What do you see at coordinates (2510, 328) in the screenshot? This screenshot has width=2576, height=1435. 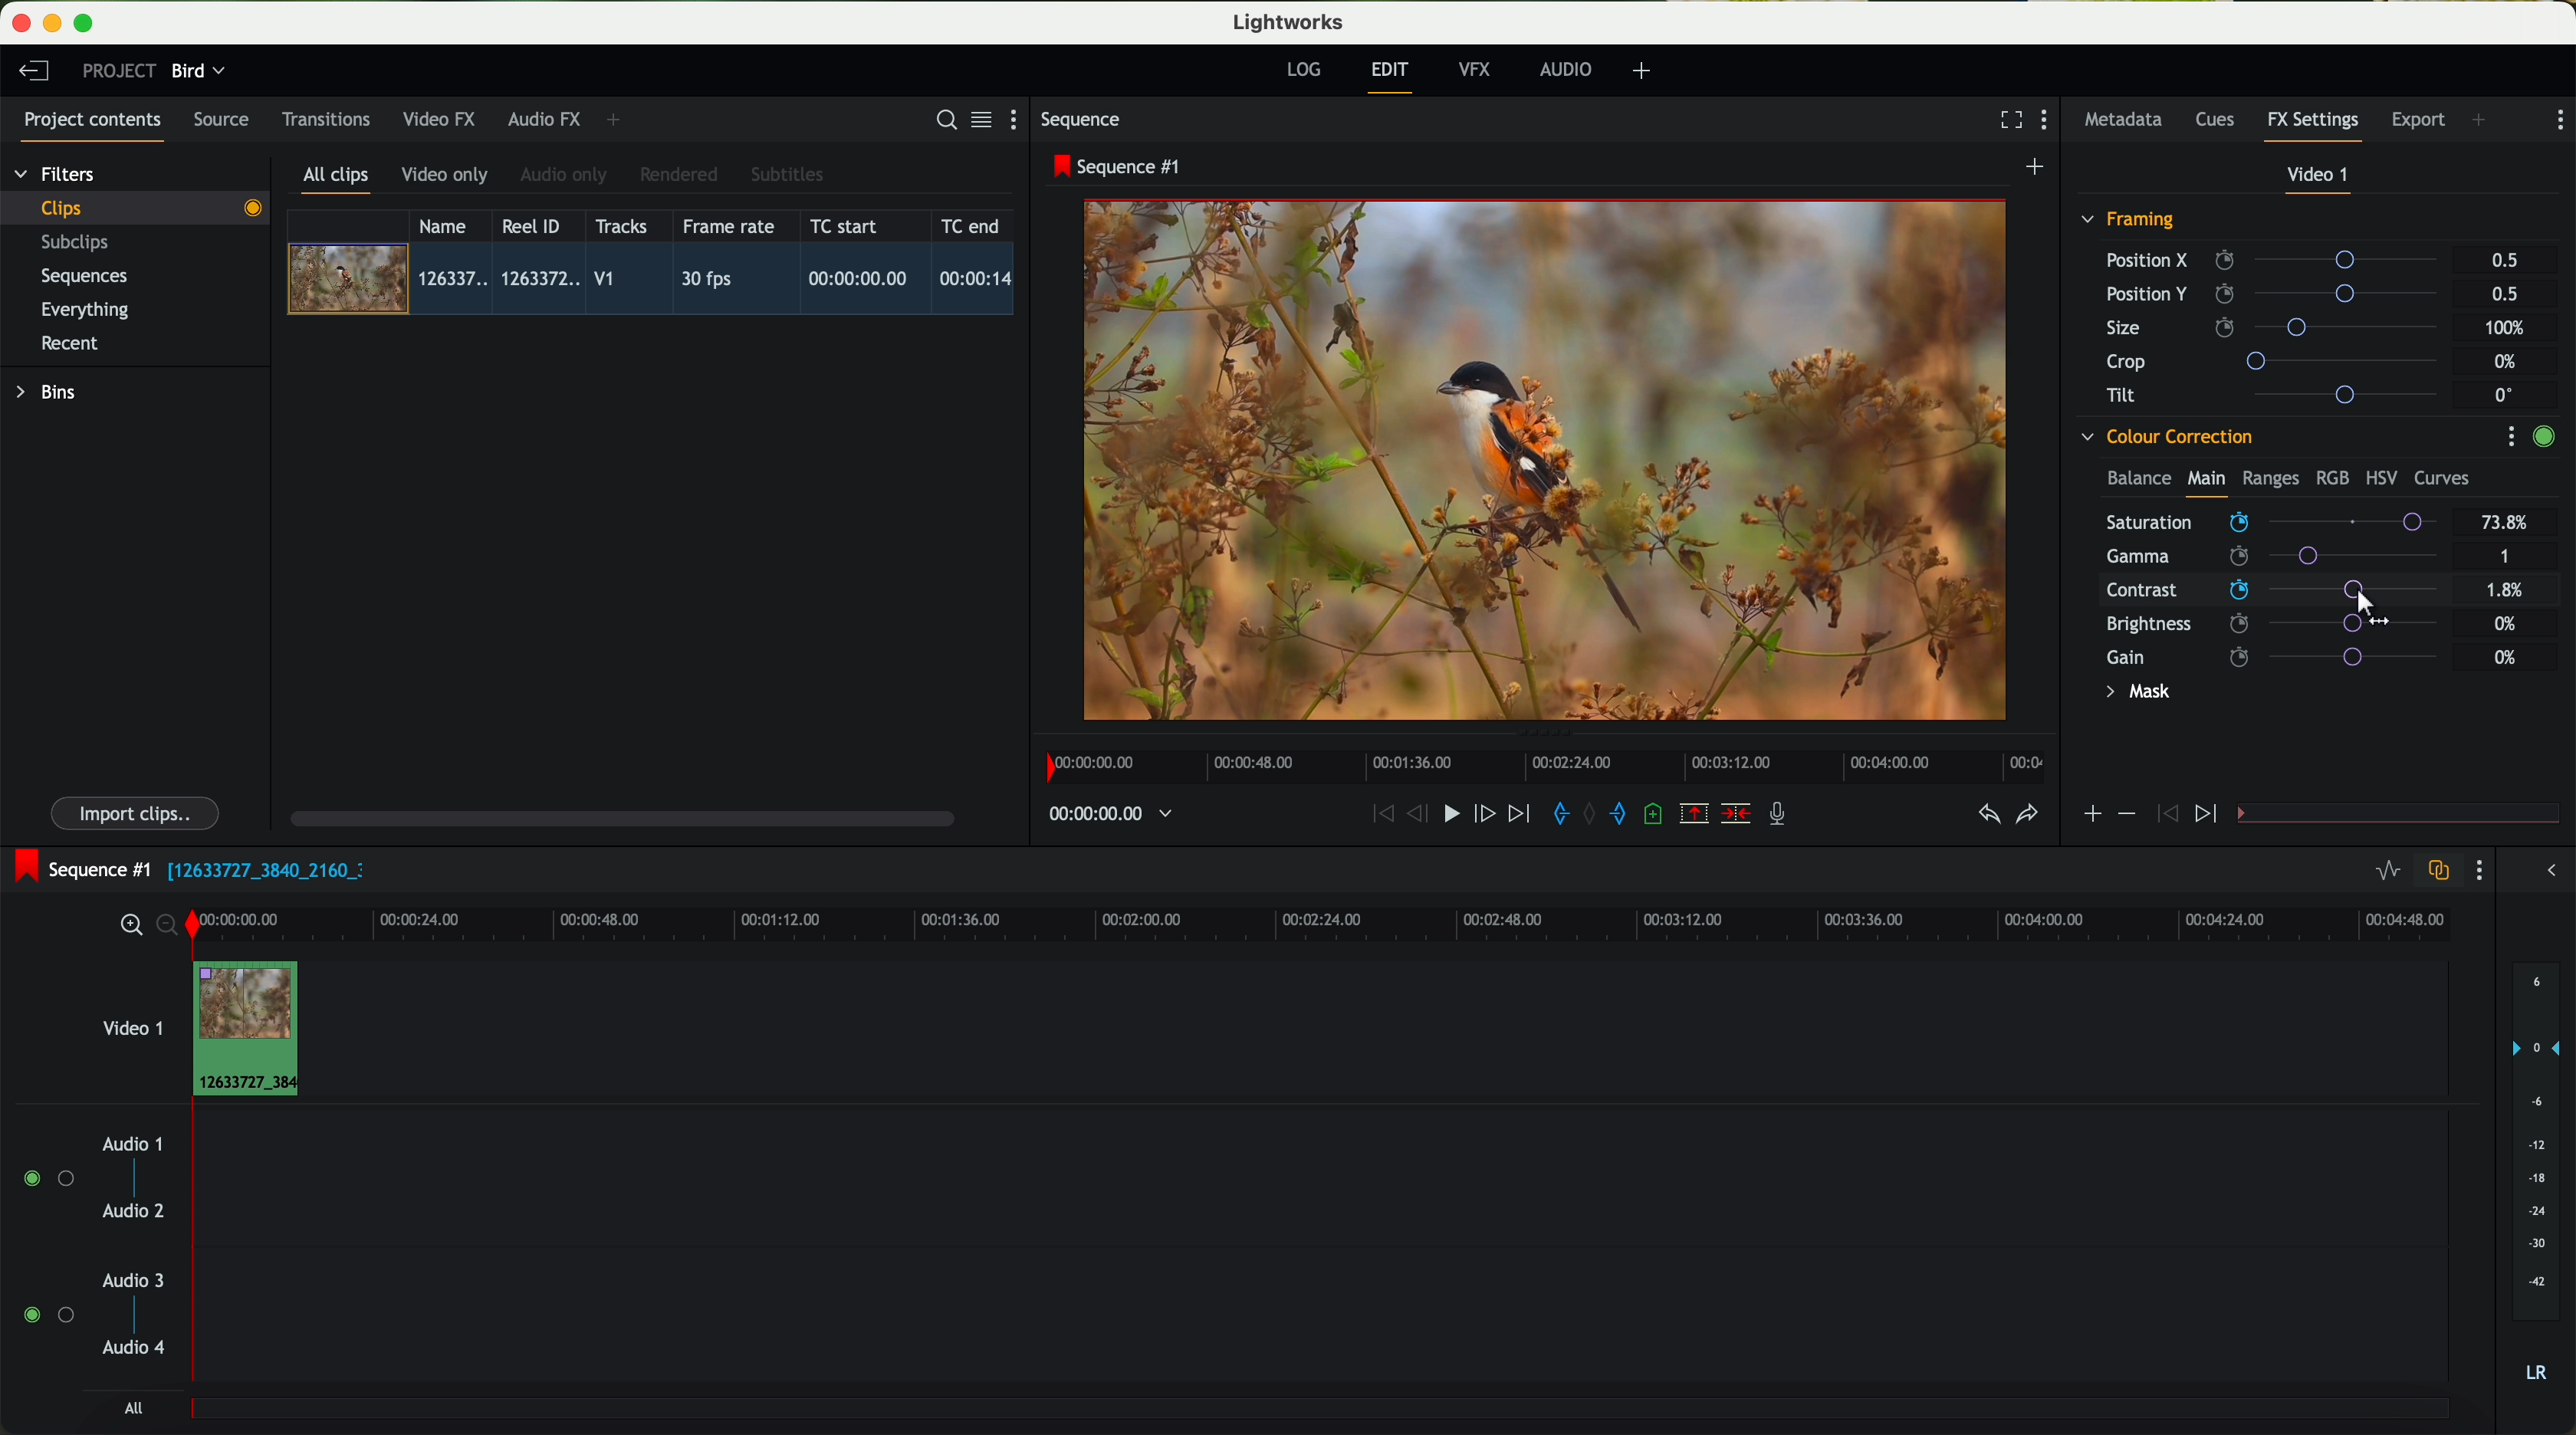 I see `100%` at bounding box center [2510, 328].